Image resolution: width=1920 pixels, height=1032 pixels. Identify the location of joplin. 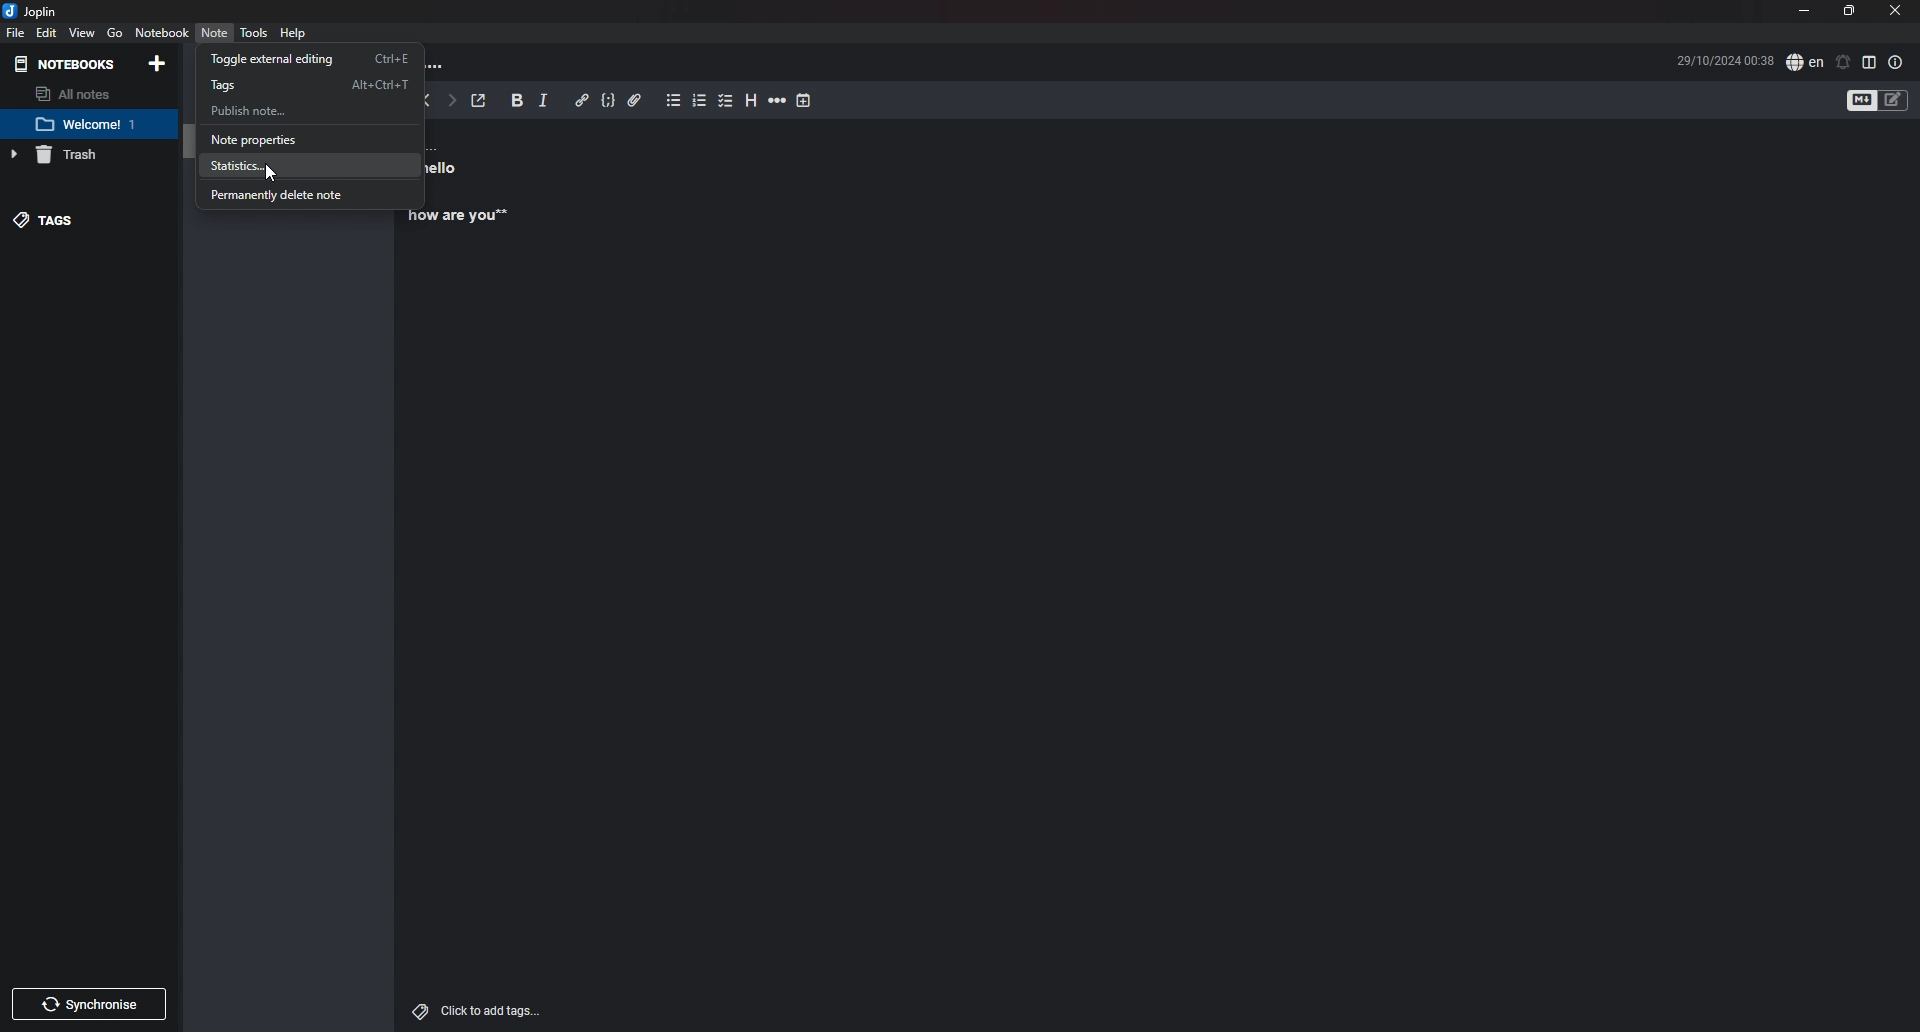
(33, 11).